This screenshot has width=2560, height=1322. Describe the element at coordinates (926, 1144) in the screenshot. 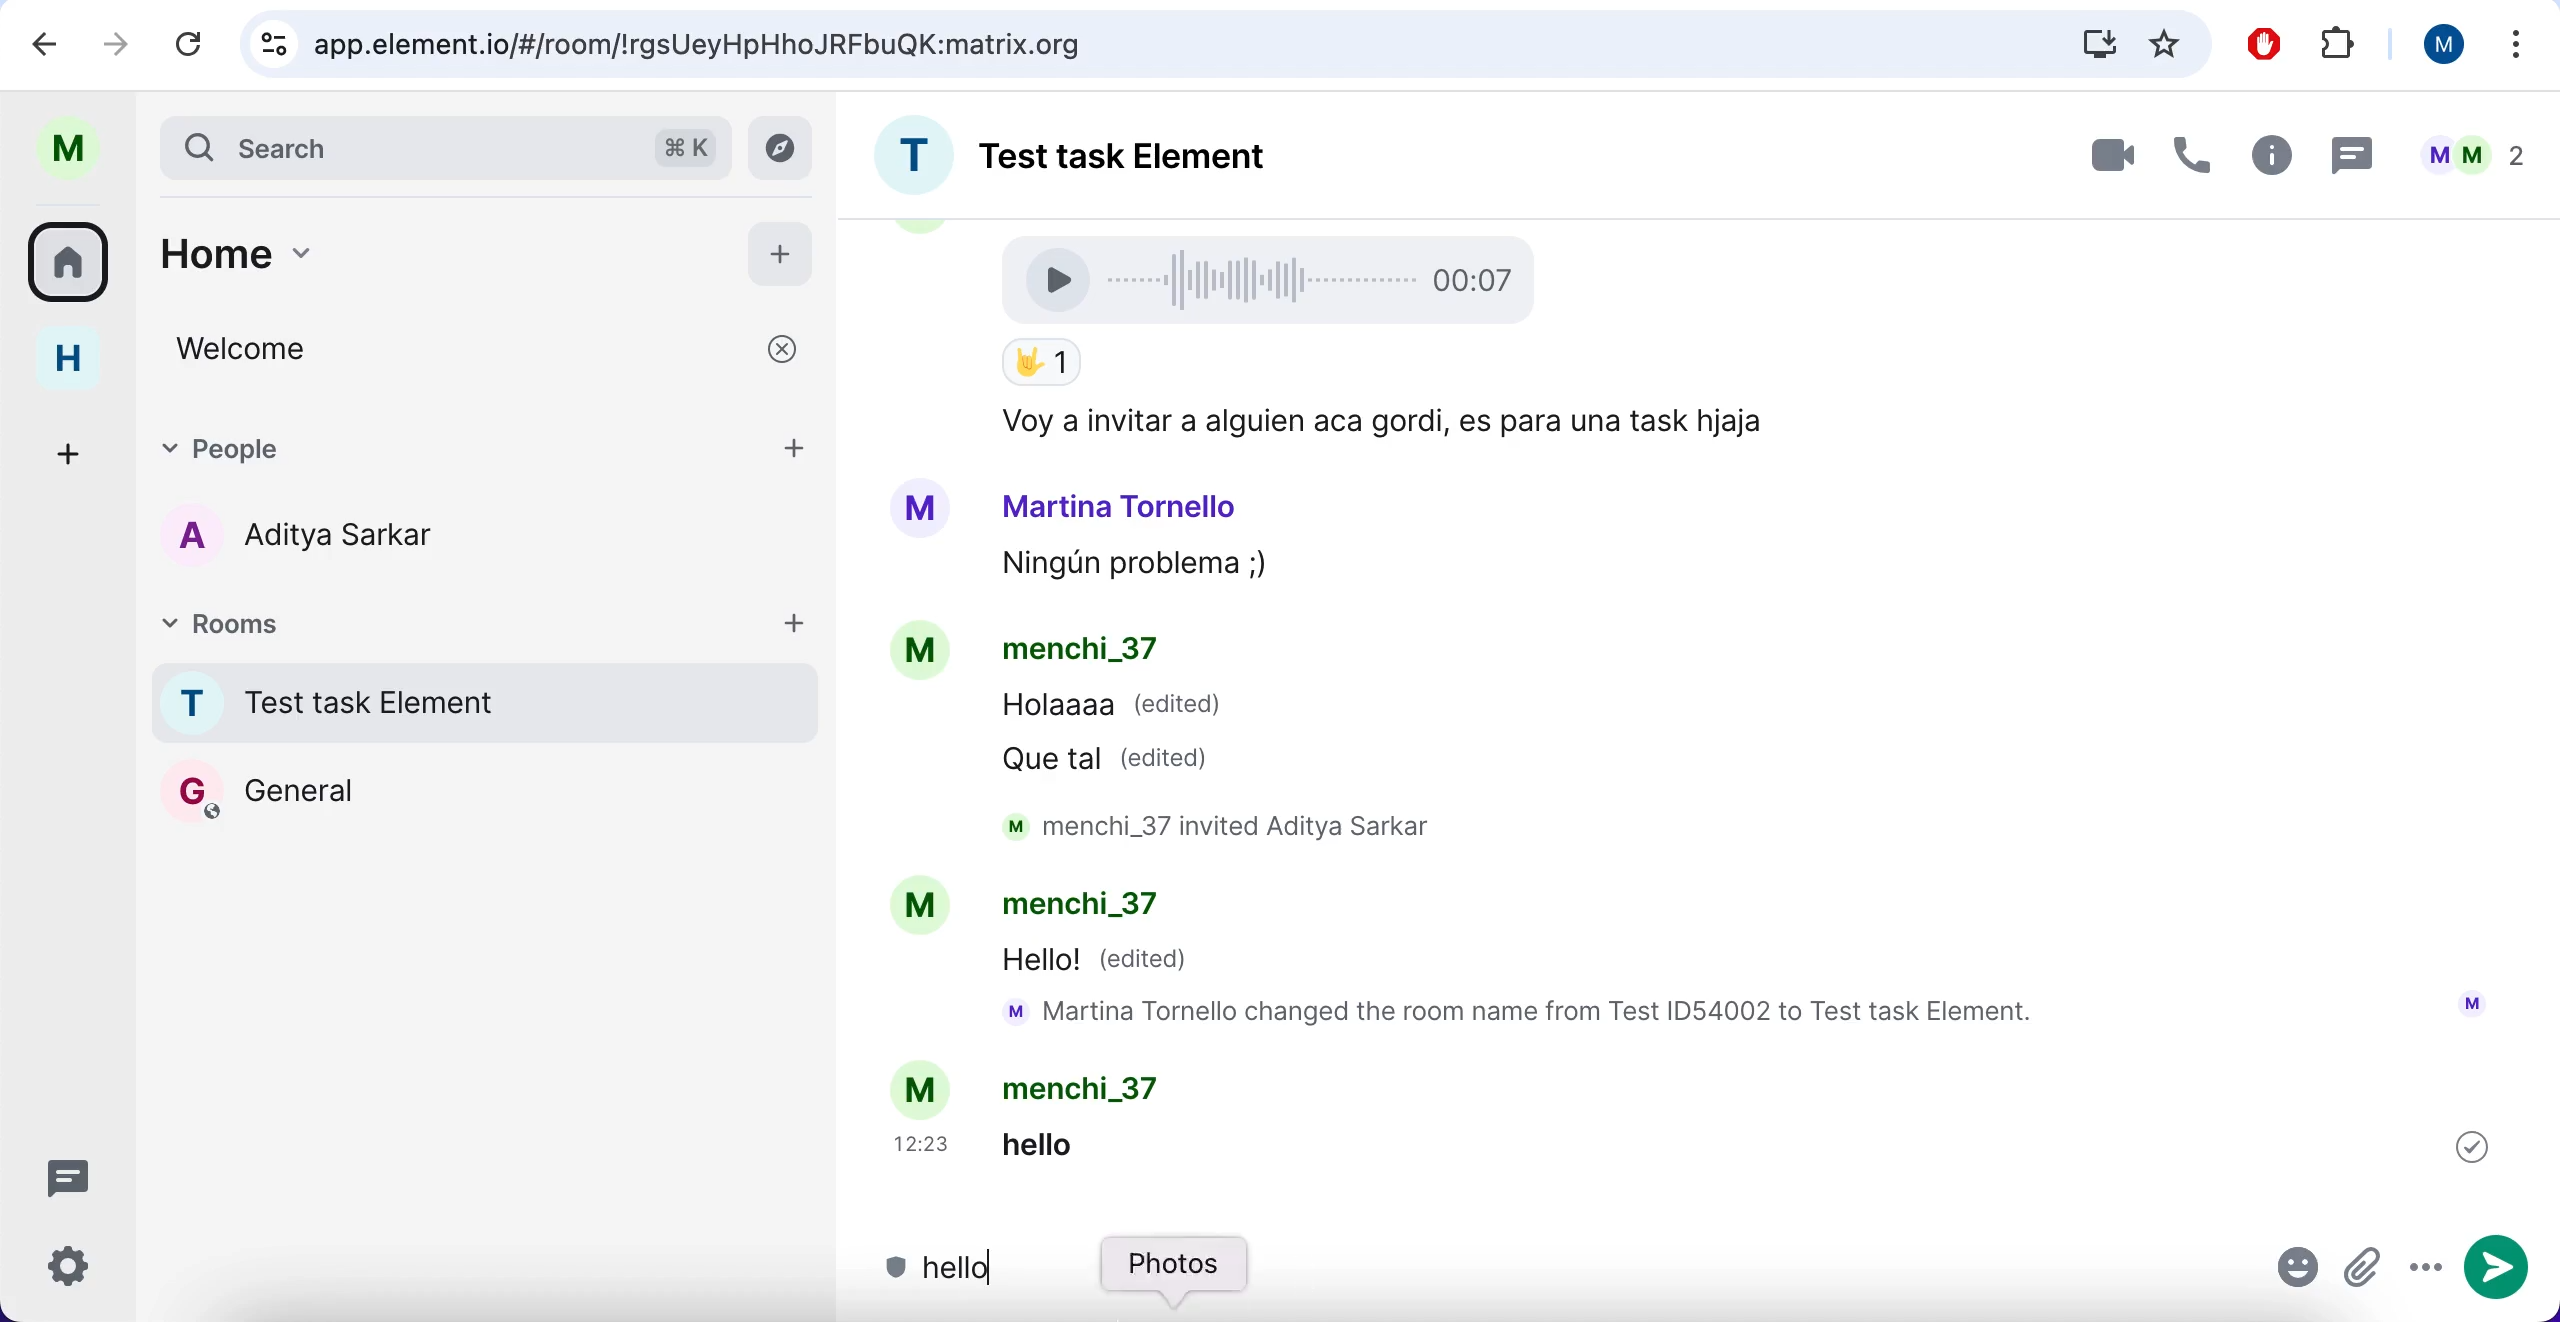

I see `12:23` at that location.